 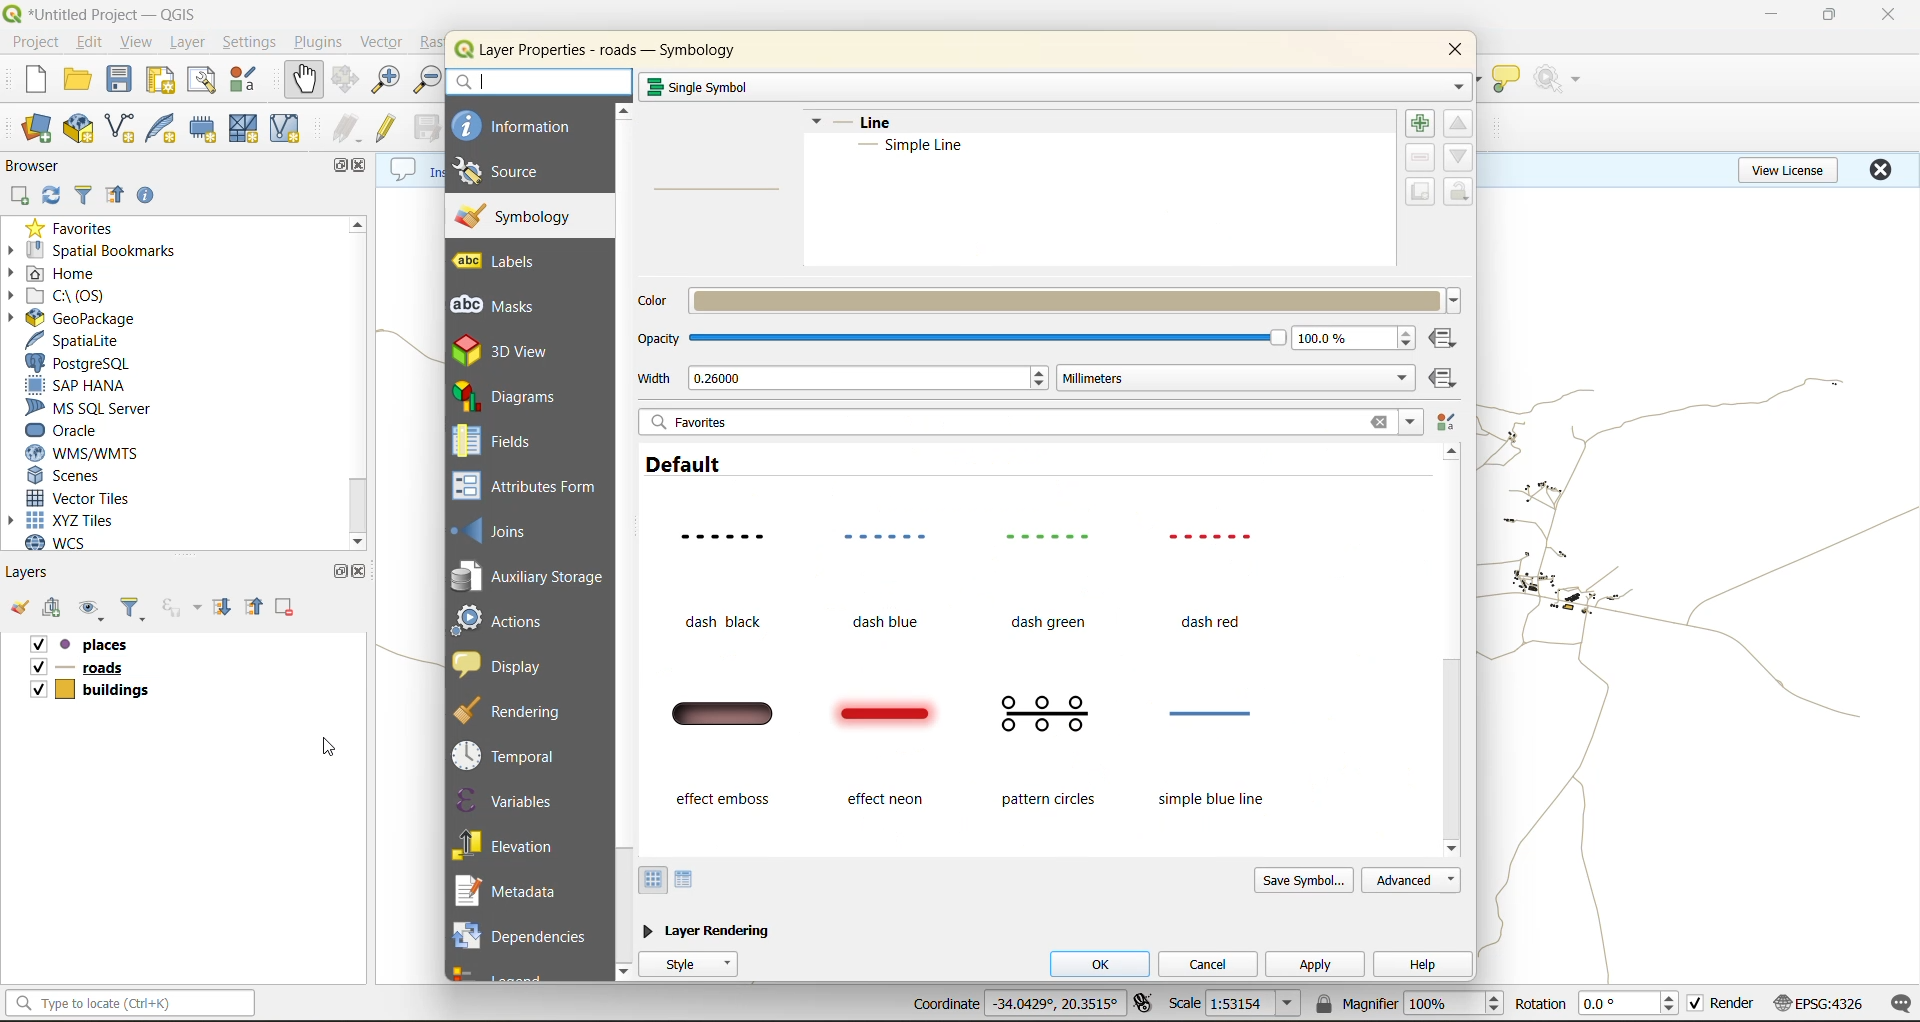 I want to click on expand properties, so click(x=151, y=198).